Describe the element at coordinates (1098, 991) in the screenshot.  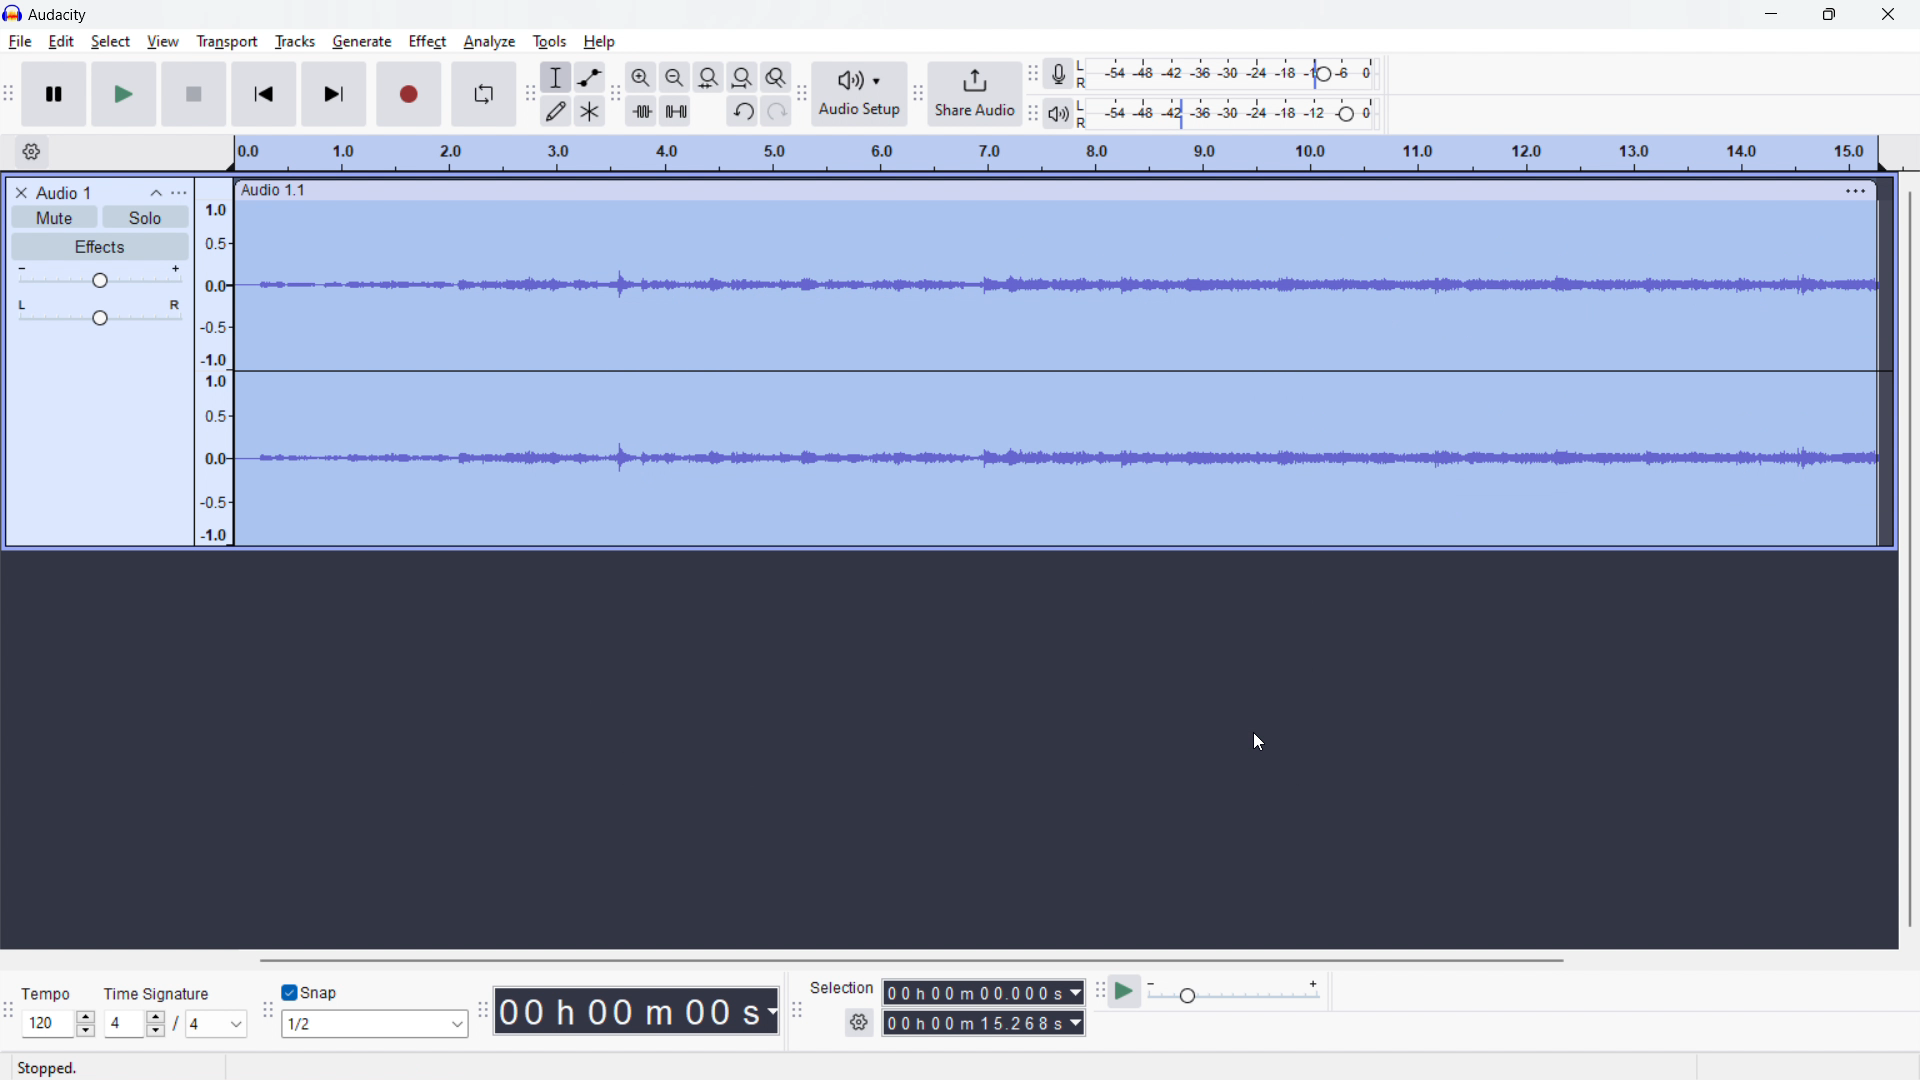
I see `play at speed toolbar` at that location.